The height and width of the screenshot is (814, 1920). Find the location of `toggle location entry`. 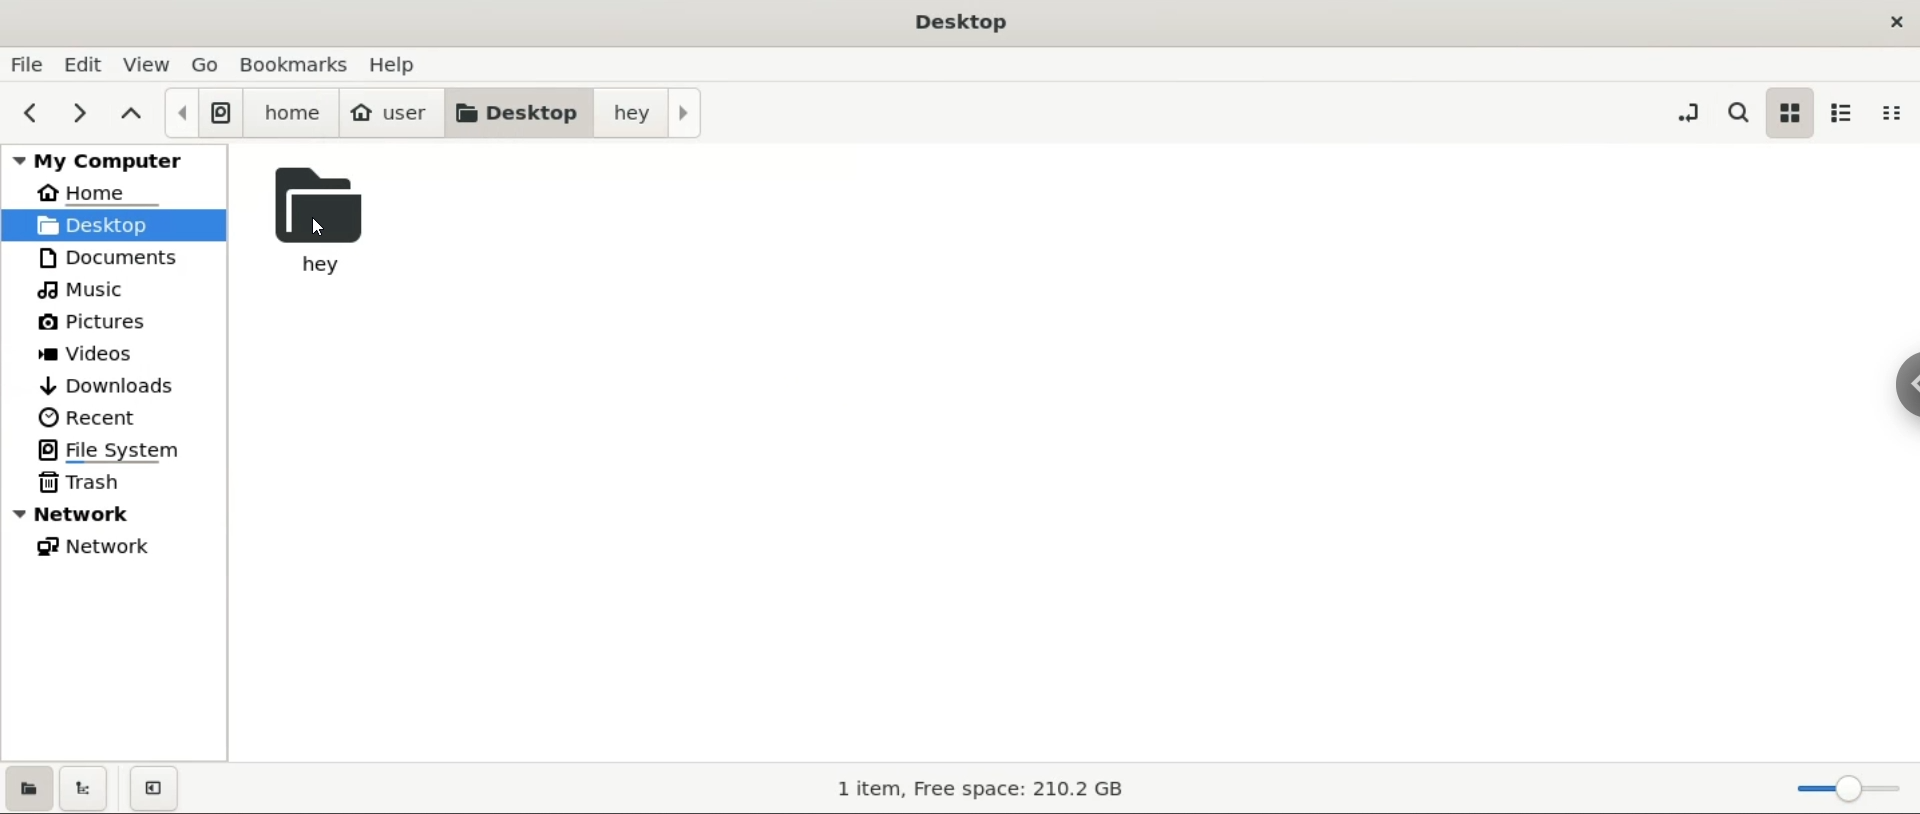

toggle location entry is located at coordinates (1681, 109).